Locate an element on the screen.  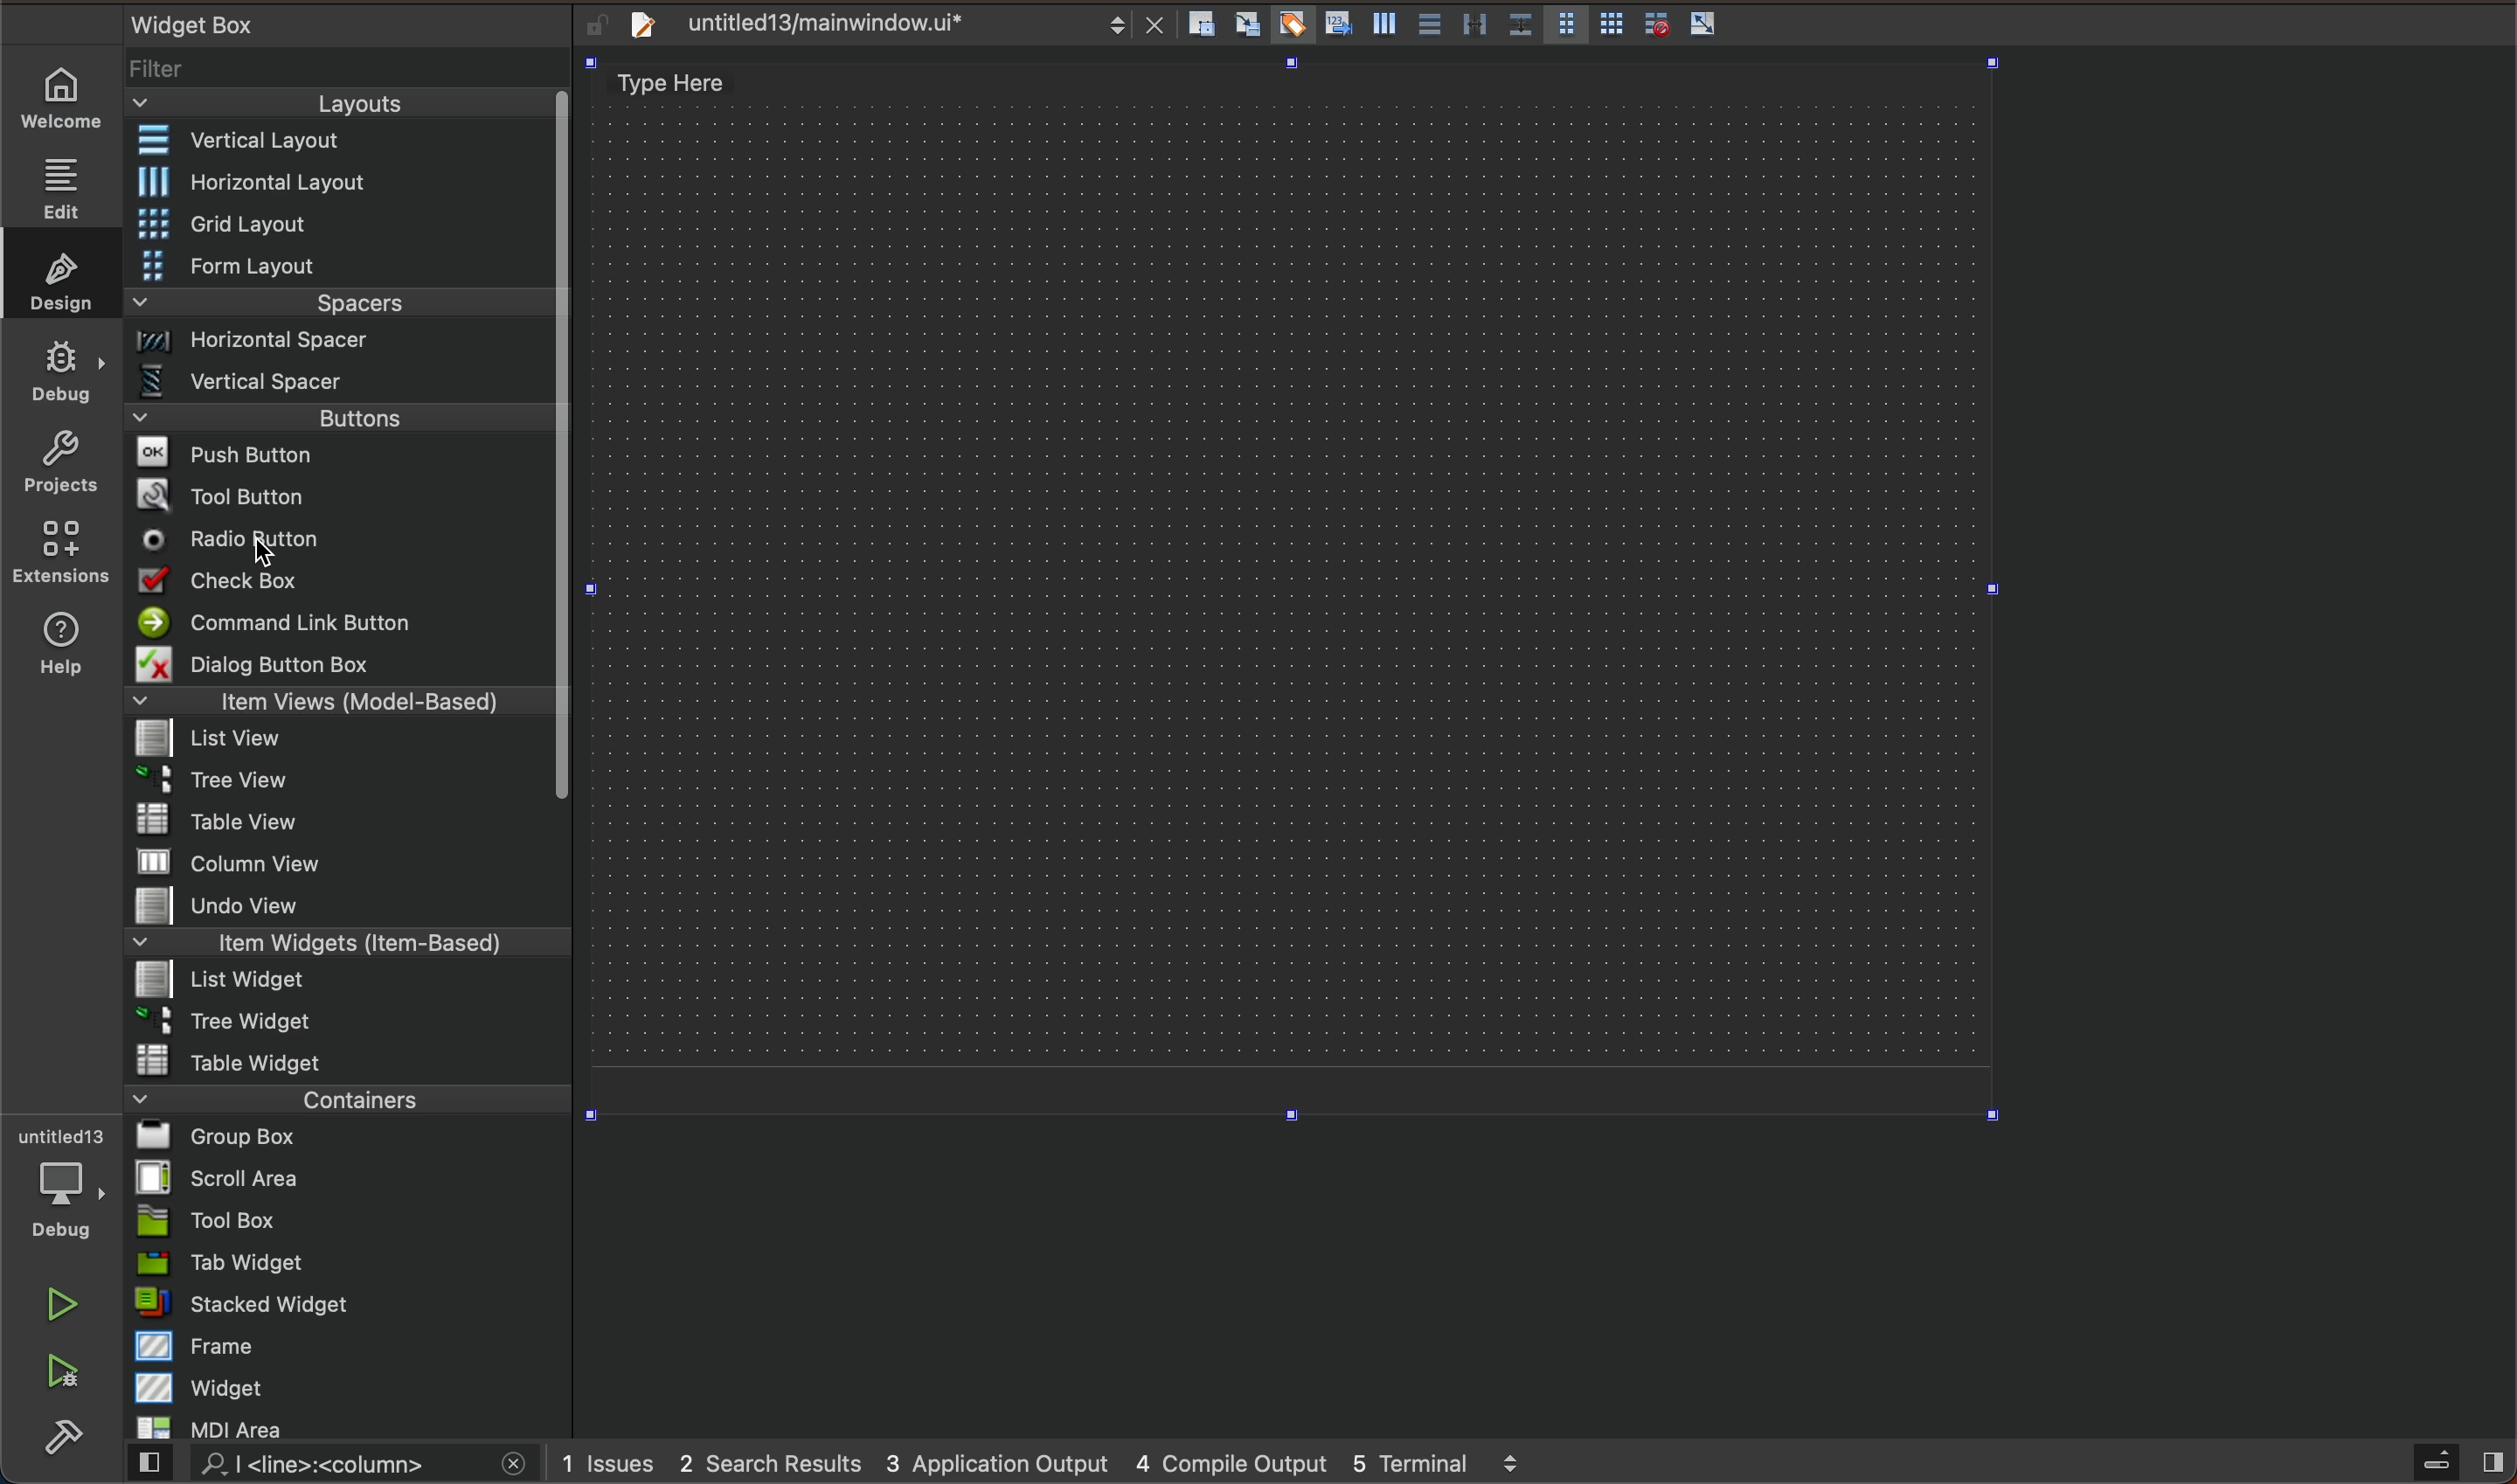
widget box is located at coordinates (320, 23).